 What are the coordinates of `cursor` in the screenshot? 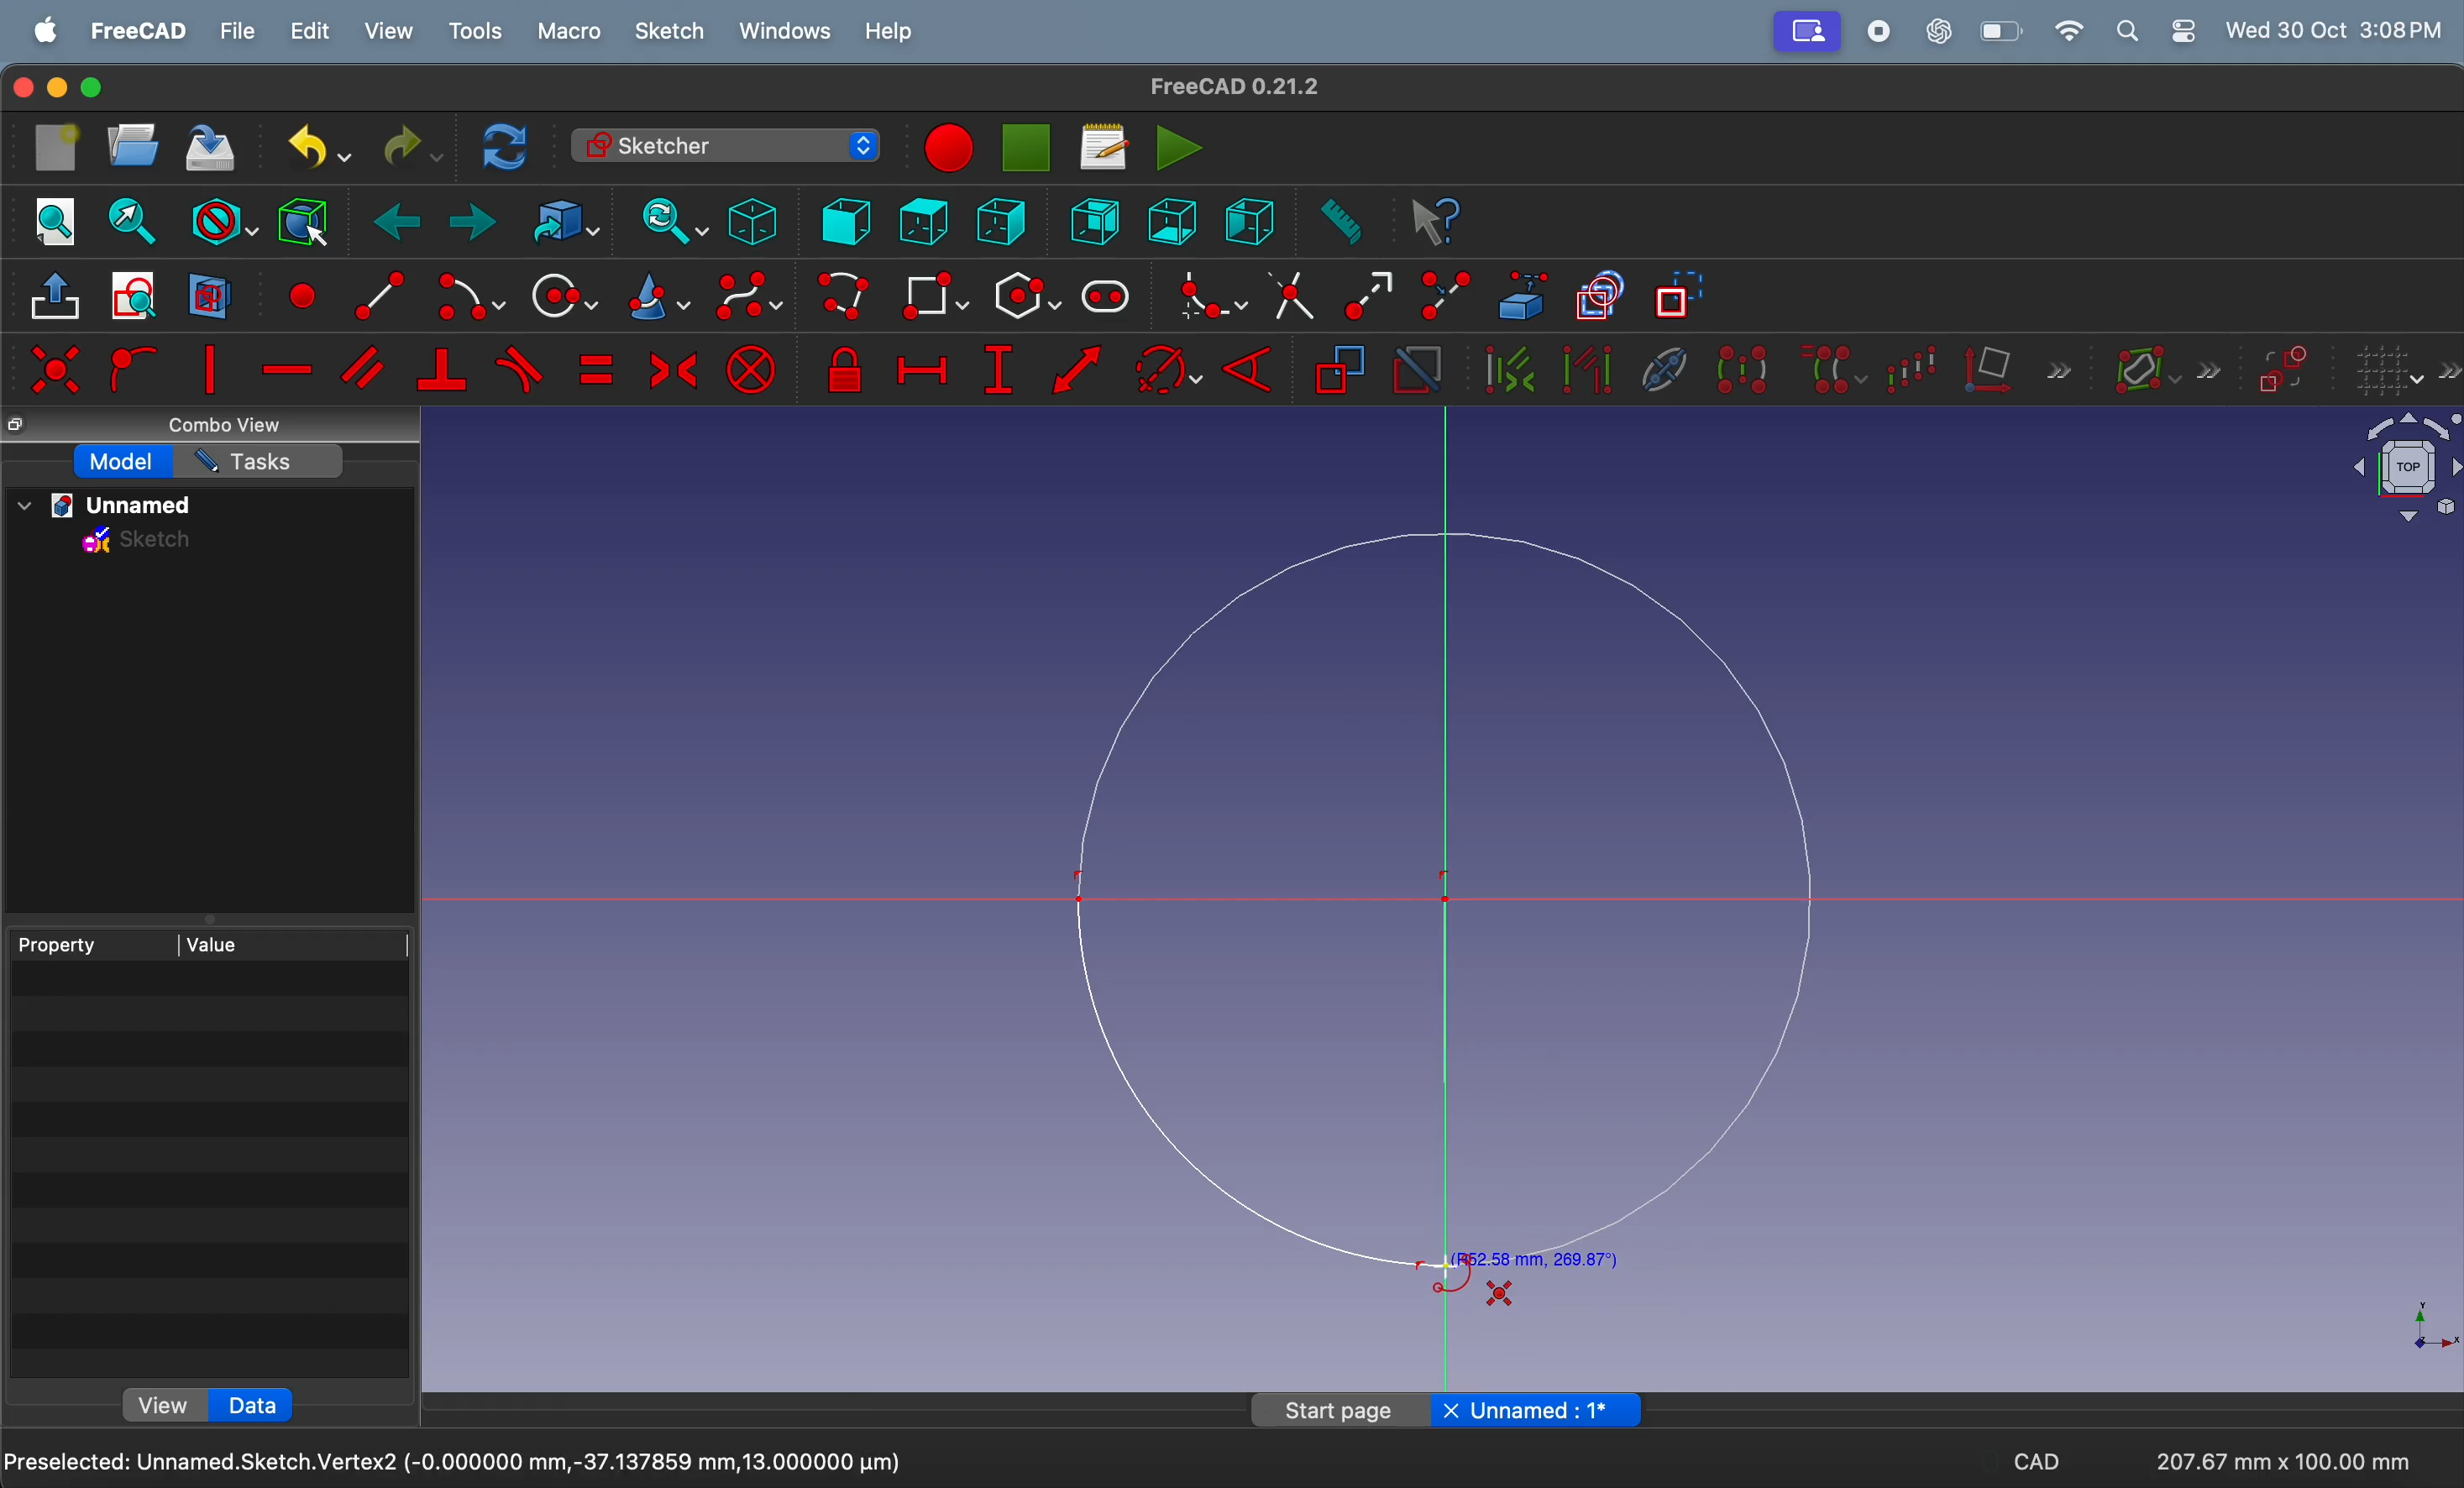 It's located at (1448, 1267).